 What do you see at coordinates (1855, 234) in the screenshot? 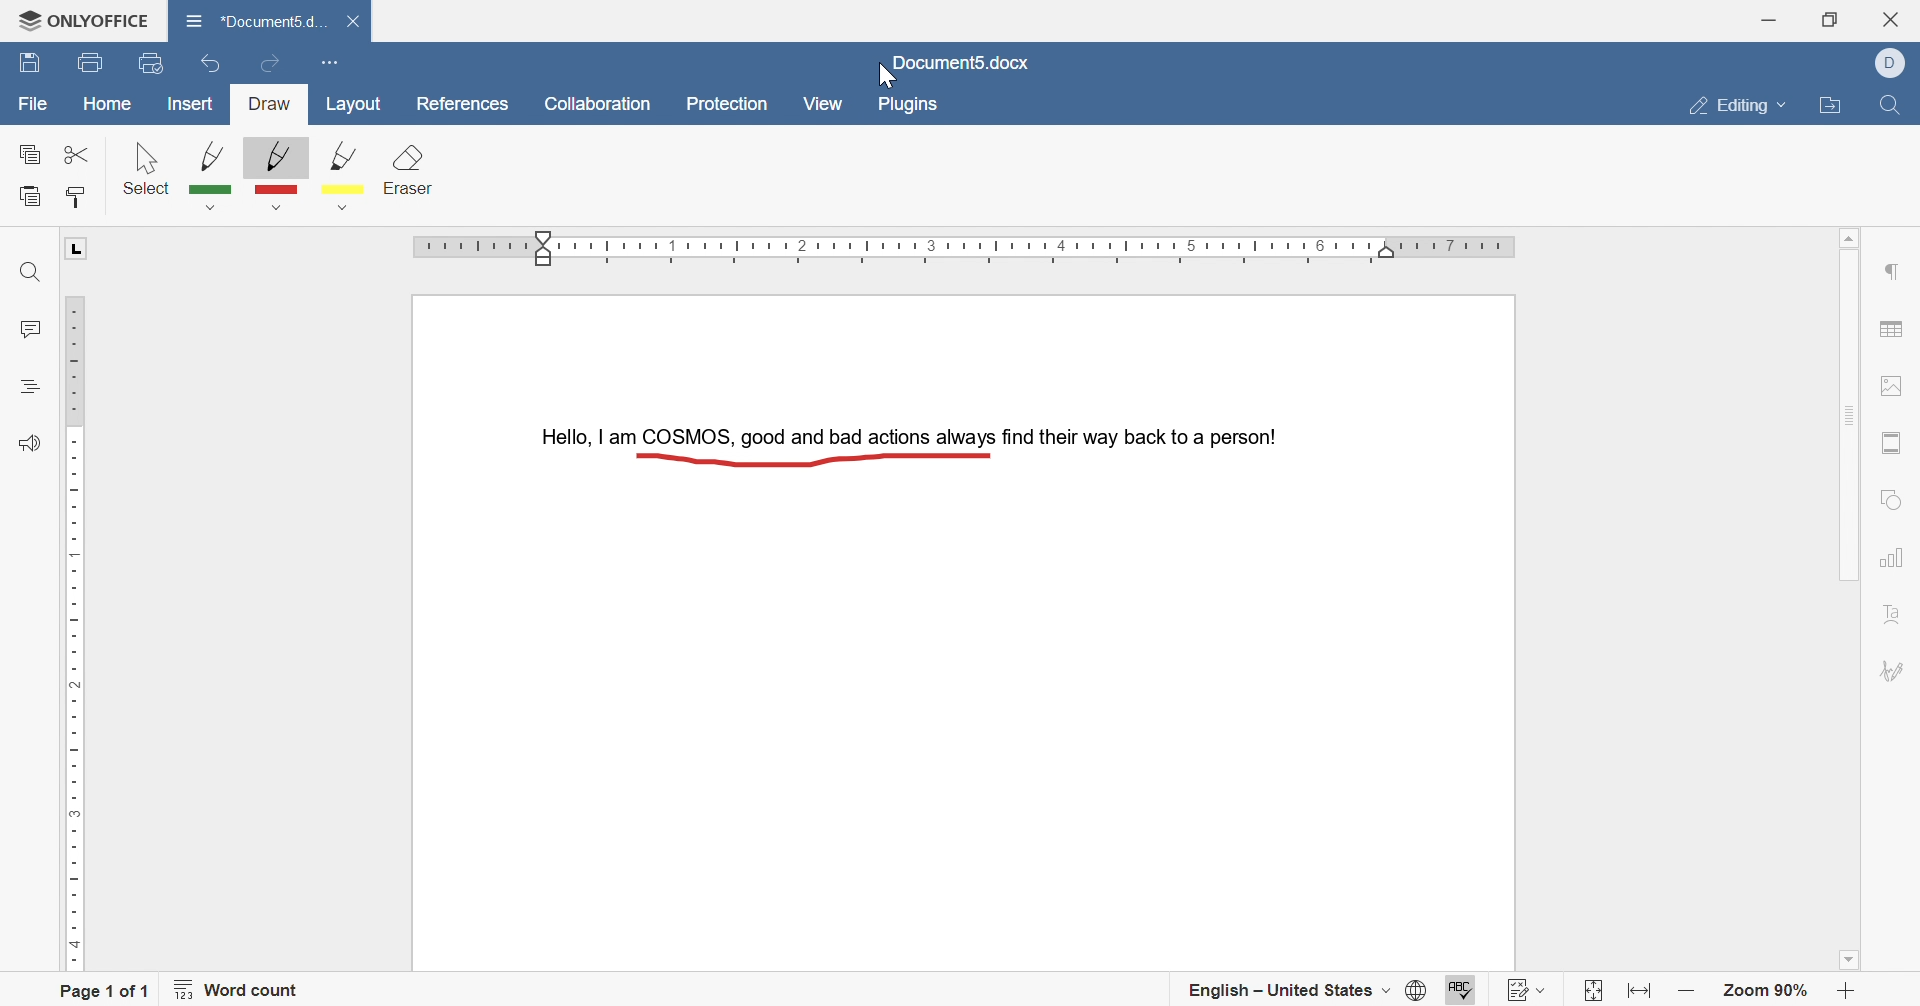
I see `scroll up` at bounding box center [1855, 234].